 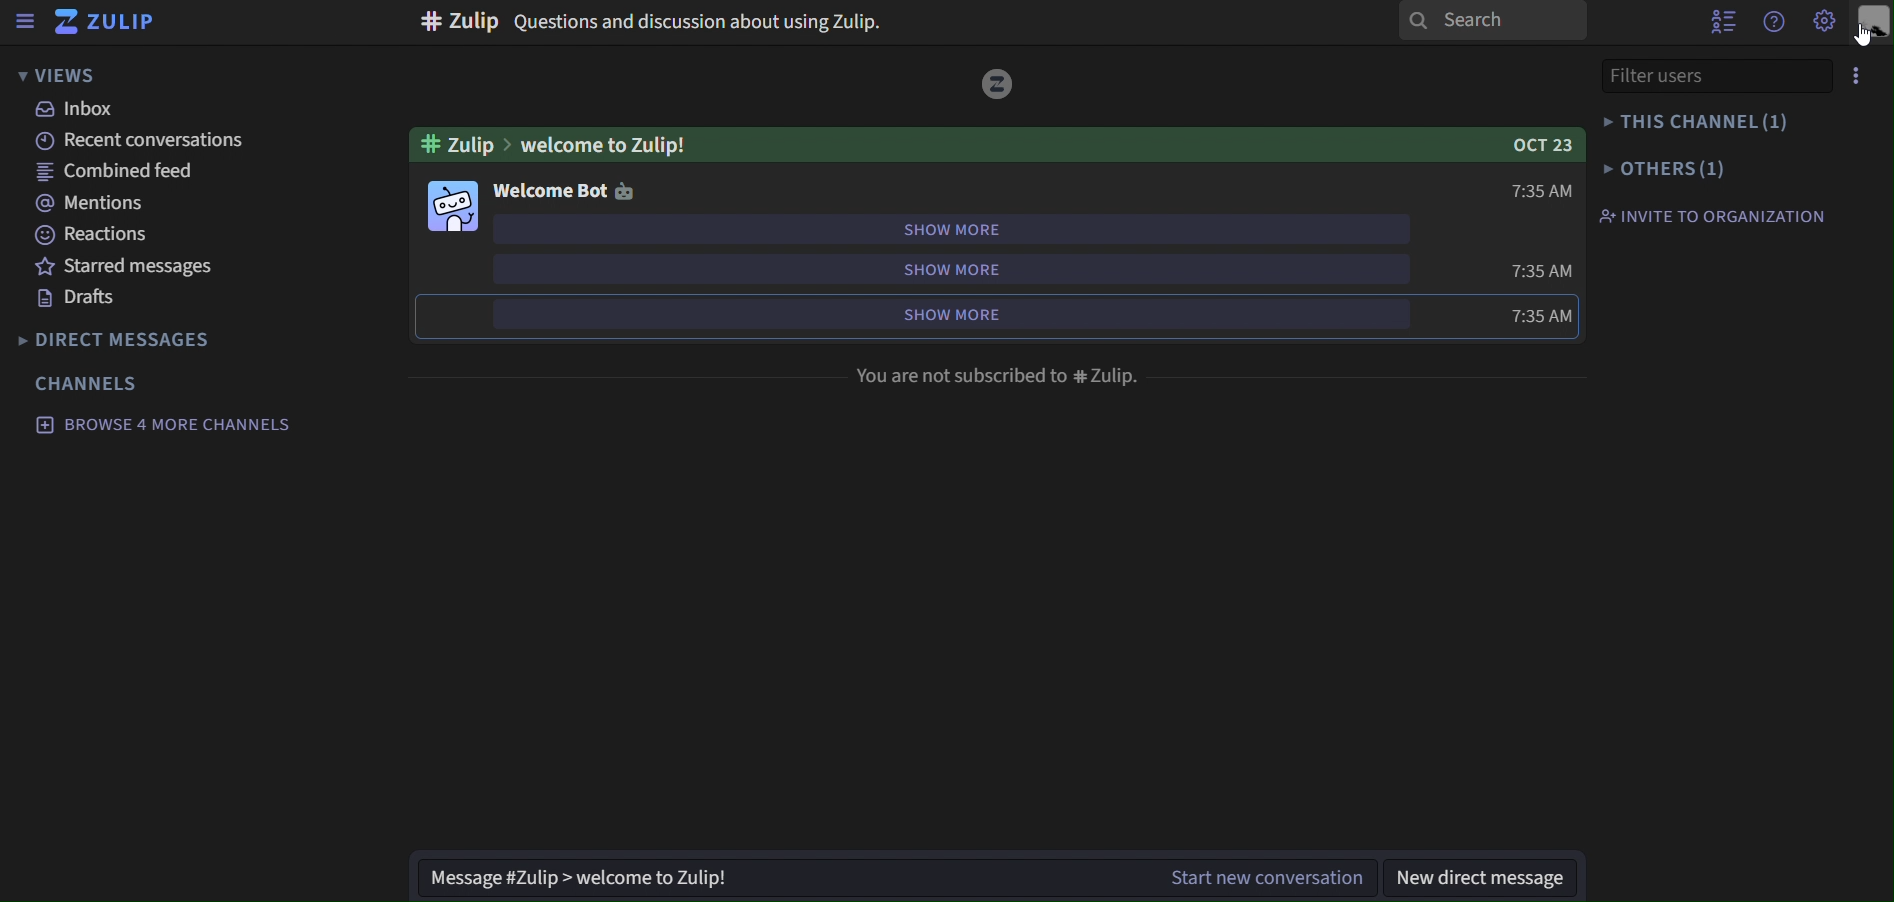 I want to click on show more, so click(x=947, y=271).